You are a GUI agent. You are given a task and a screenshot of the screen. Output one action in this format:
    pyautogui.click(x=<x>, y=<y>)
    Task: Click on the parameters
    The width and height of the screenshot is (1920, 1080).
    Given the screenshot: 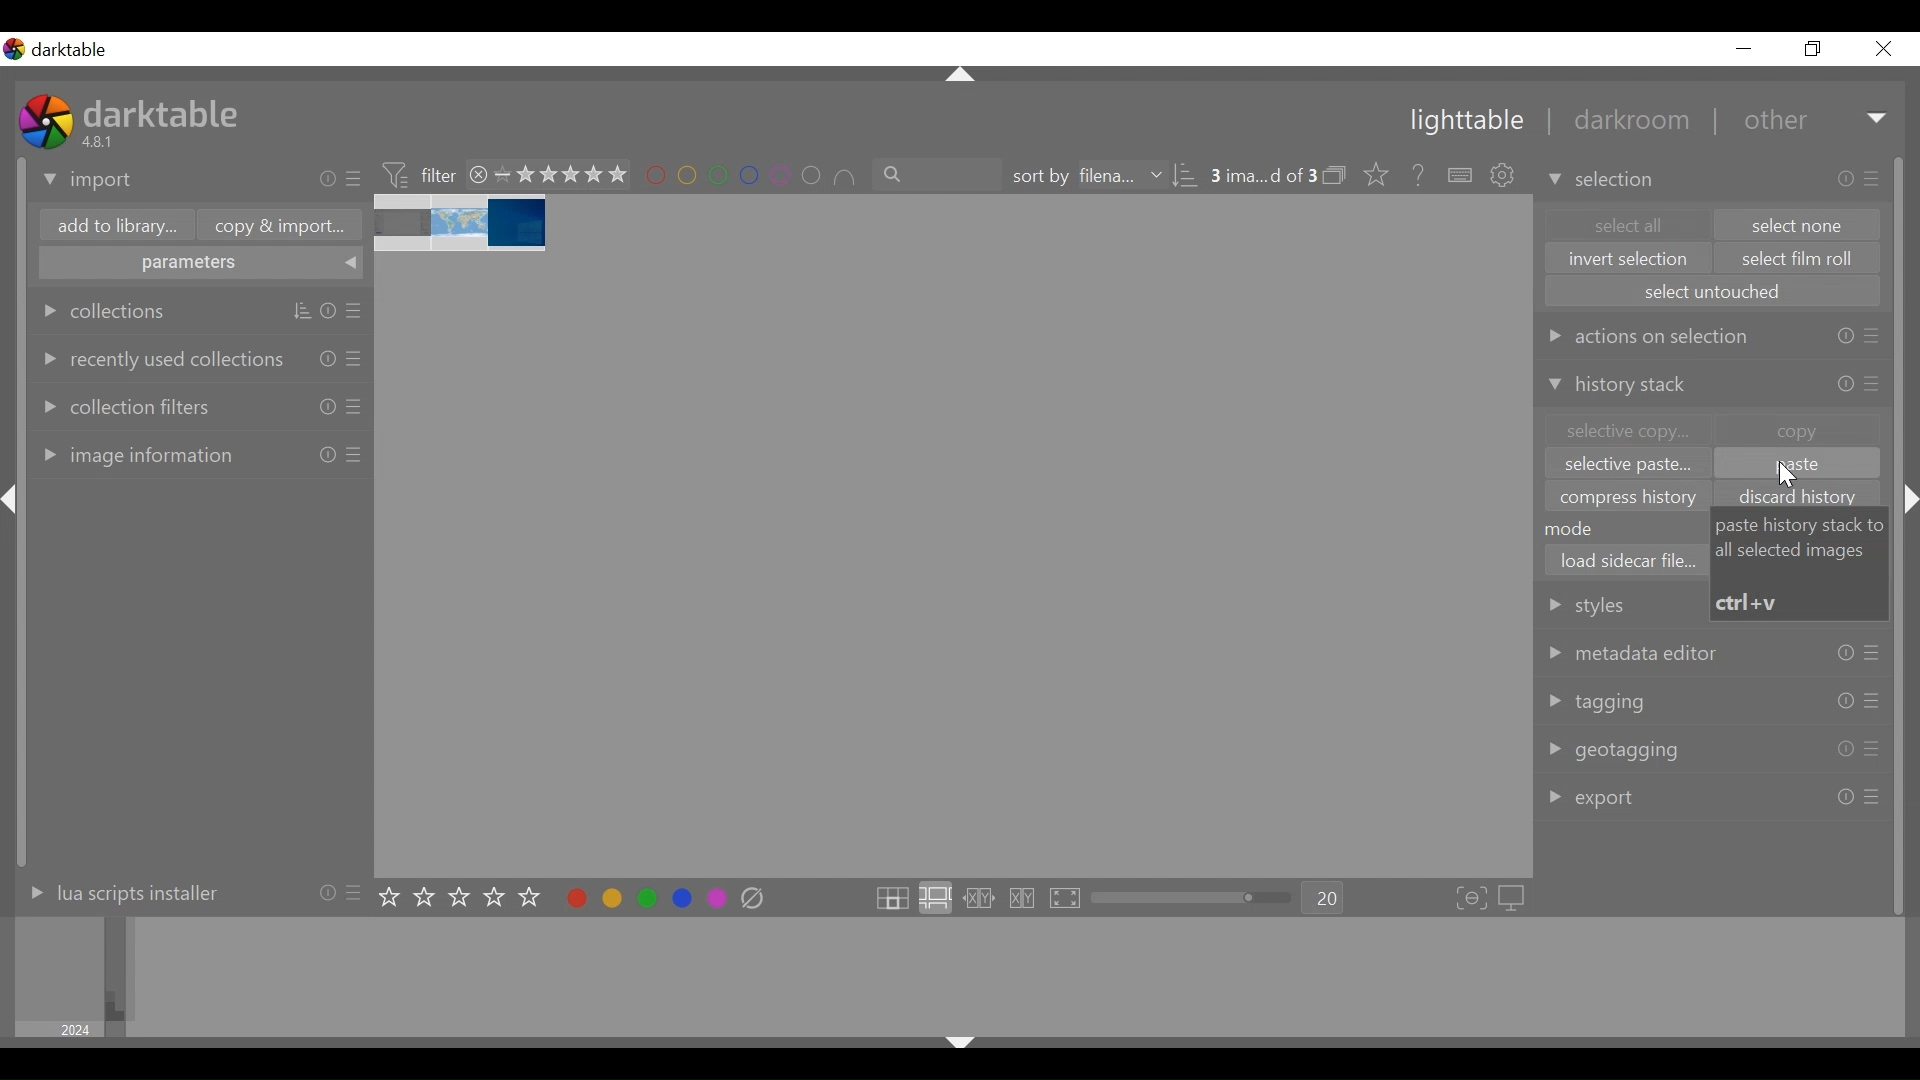 What is the action you would take?
    pyautogui.click(x=202, y=265)
    